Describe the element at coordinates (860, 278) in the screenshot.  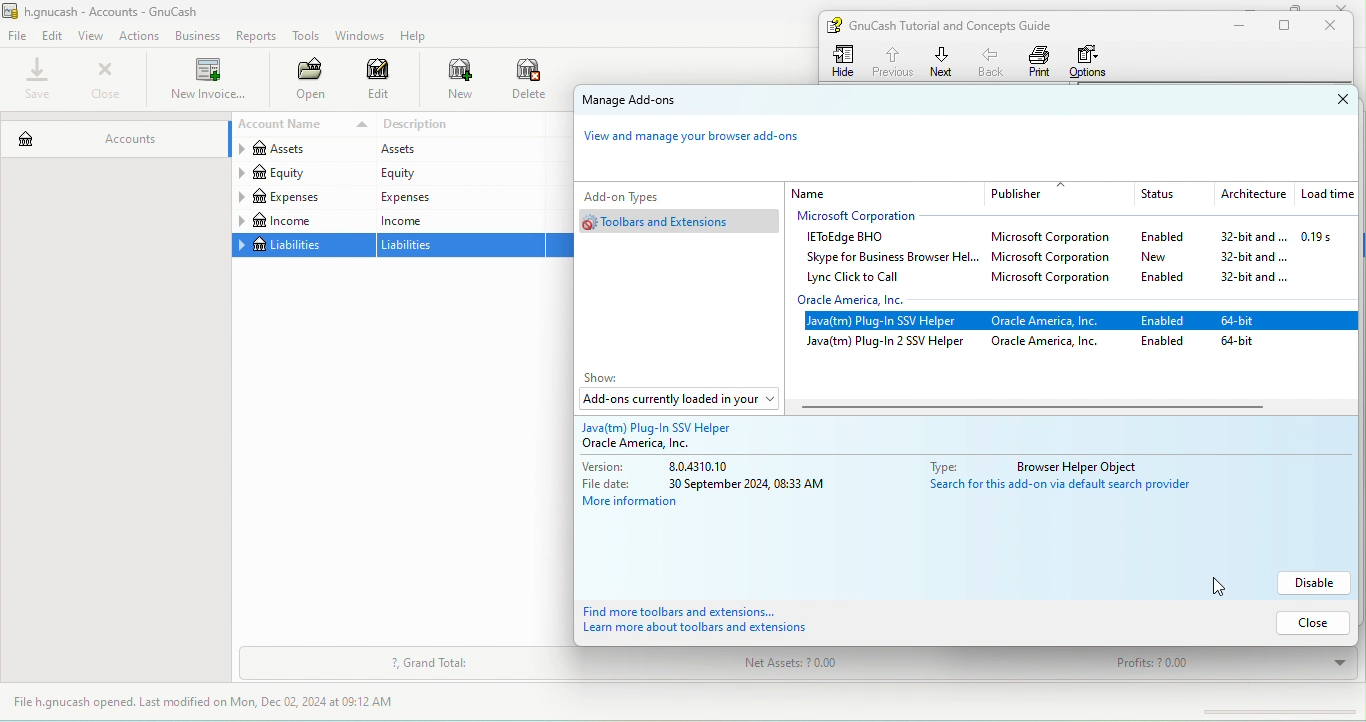
I see `lync click to call` at that location.